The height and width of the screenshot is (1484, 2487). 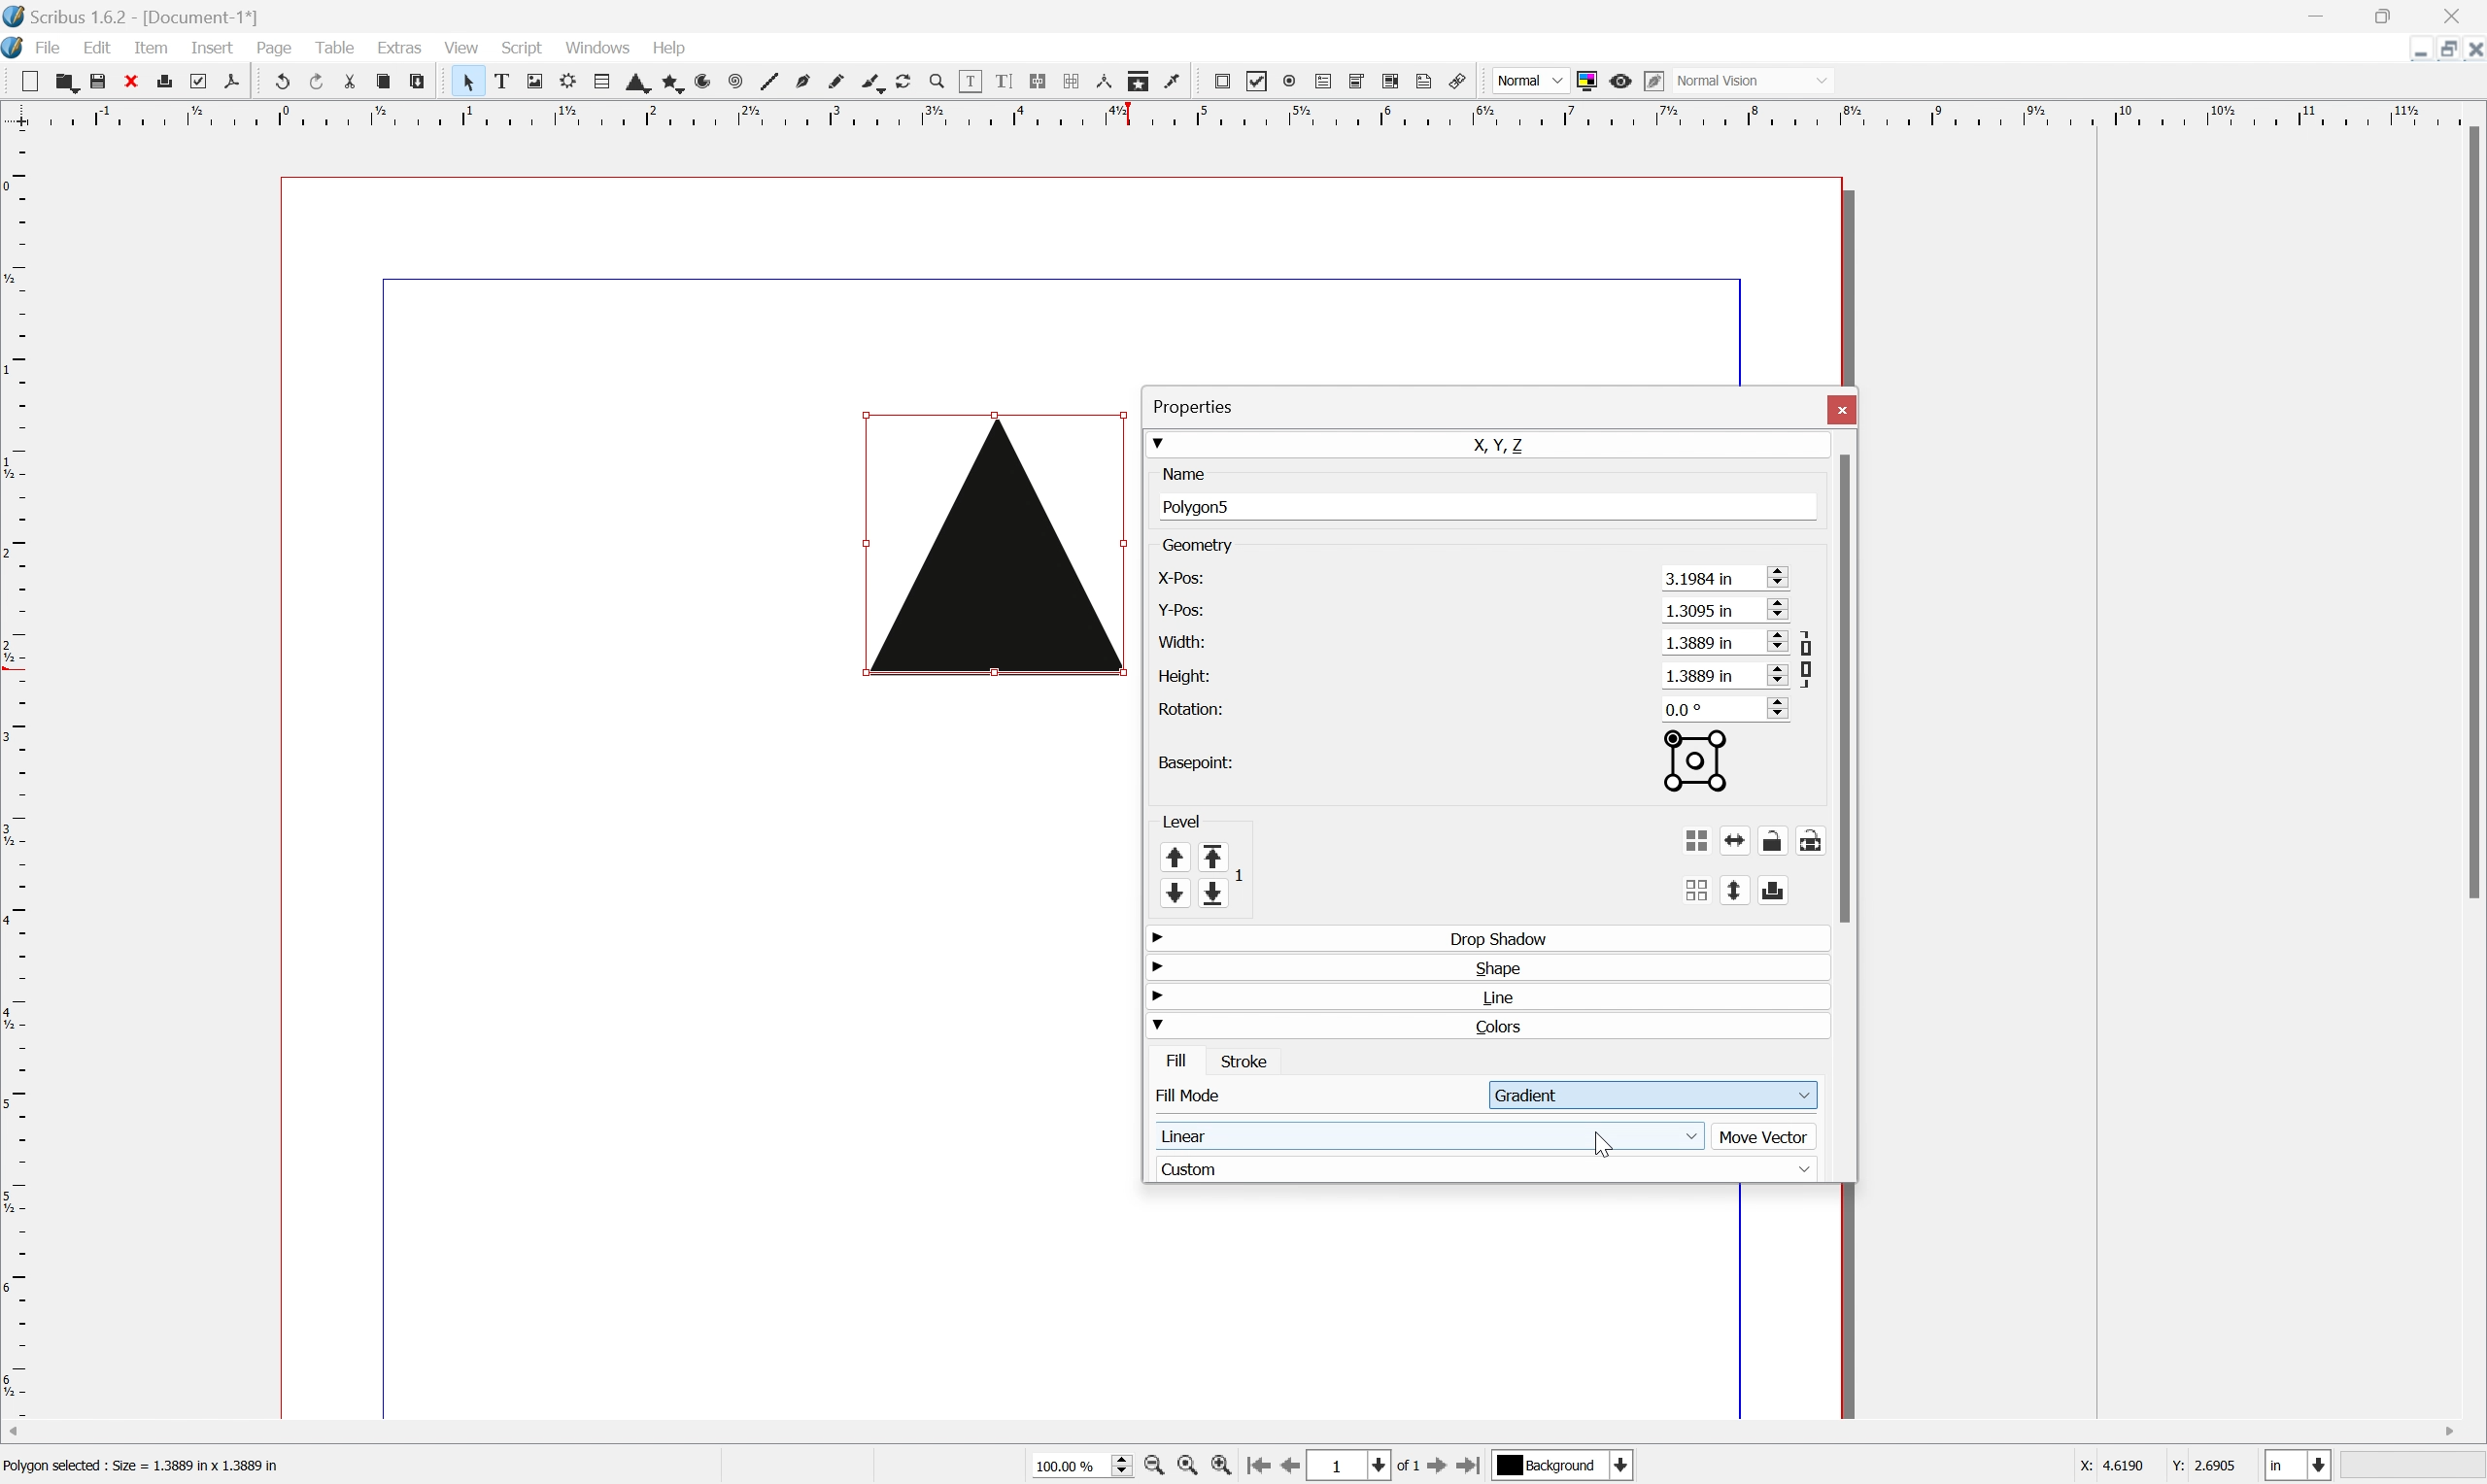 What do you see at coordinates (471, 84) in the screenshot?
I see `Select frame` at bounding box center [471, 84].